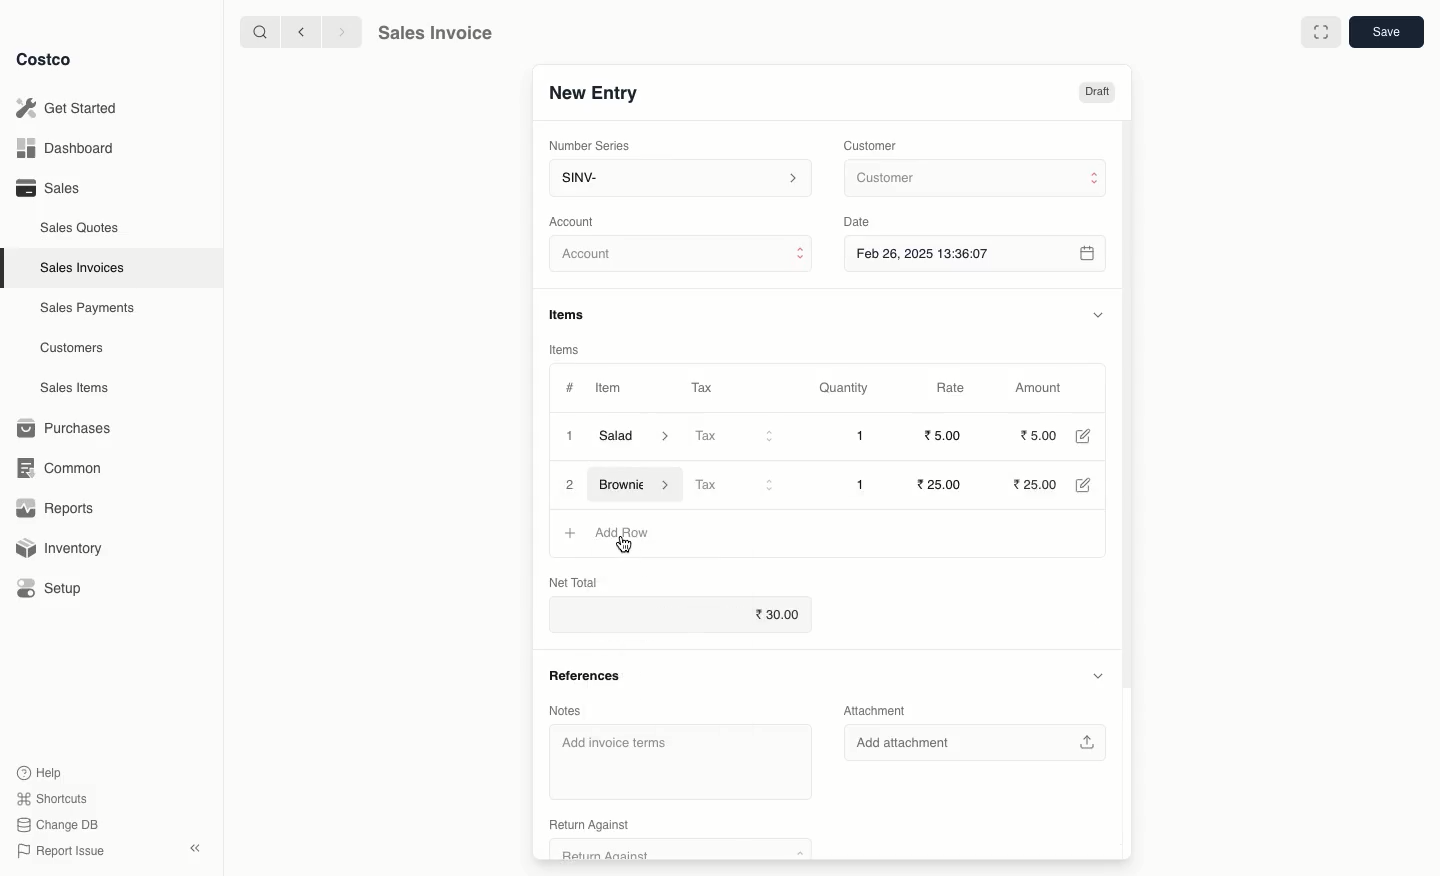 The width and height of the screenshot is (1440, 876). What do you see at coordinates (72, 347) in the screenshot?
I see `Customers` at bounding box center [72, 347].